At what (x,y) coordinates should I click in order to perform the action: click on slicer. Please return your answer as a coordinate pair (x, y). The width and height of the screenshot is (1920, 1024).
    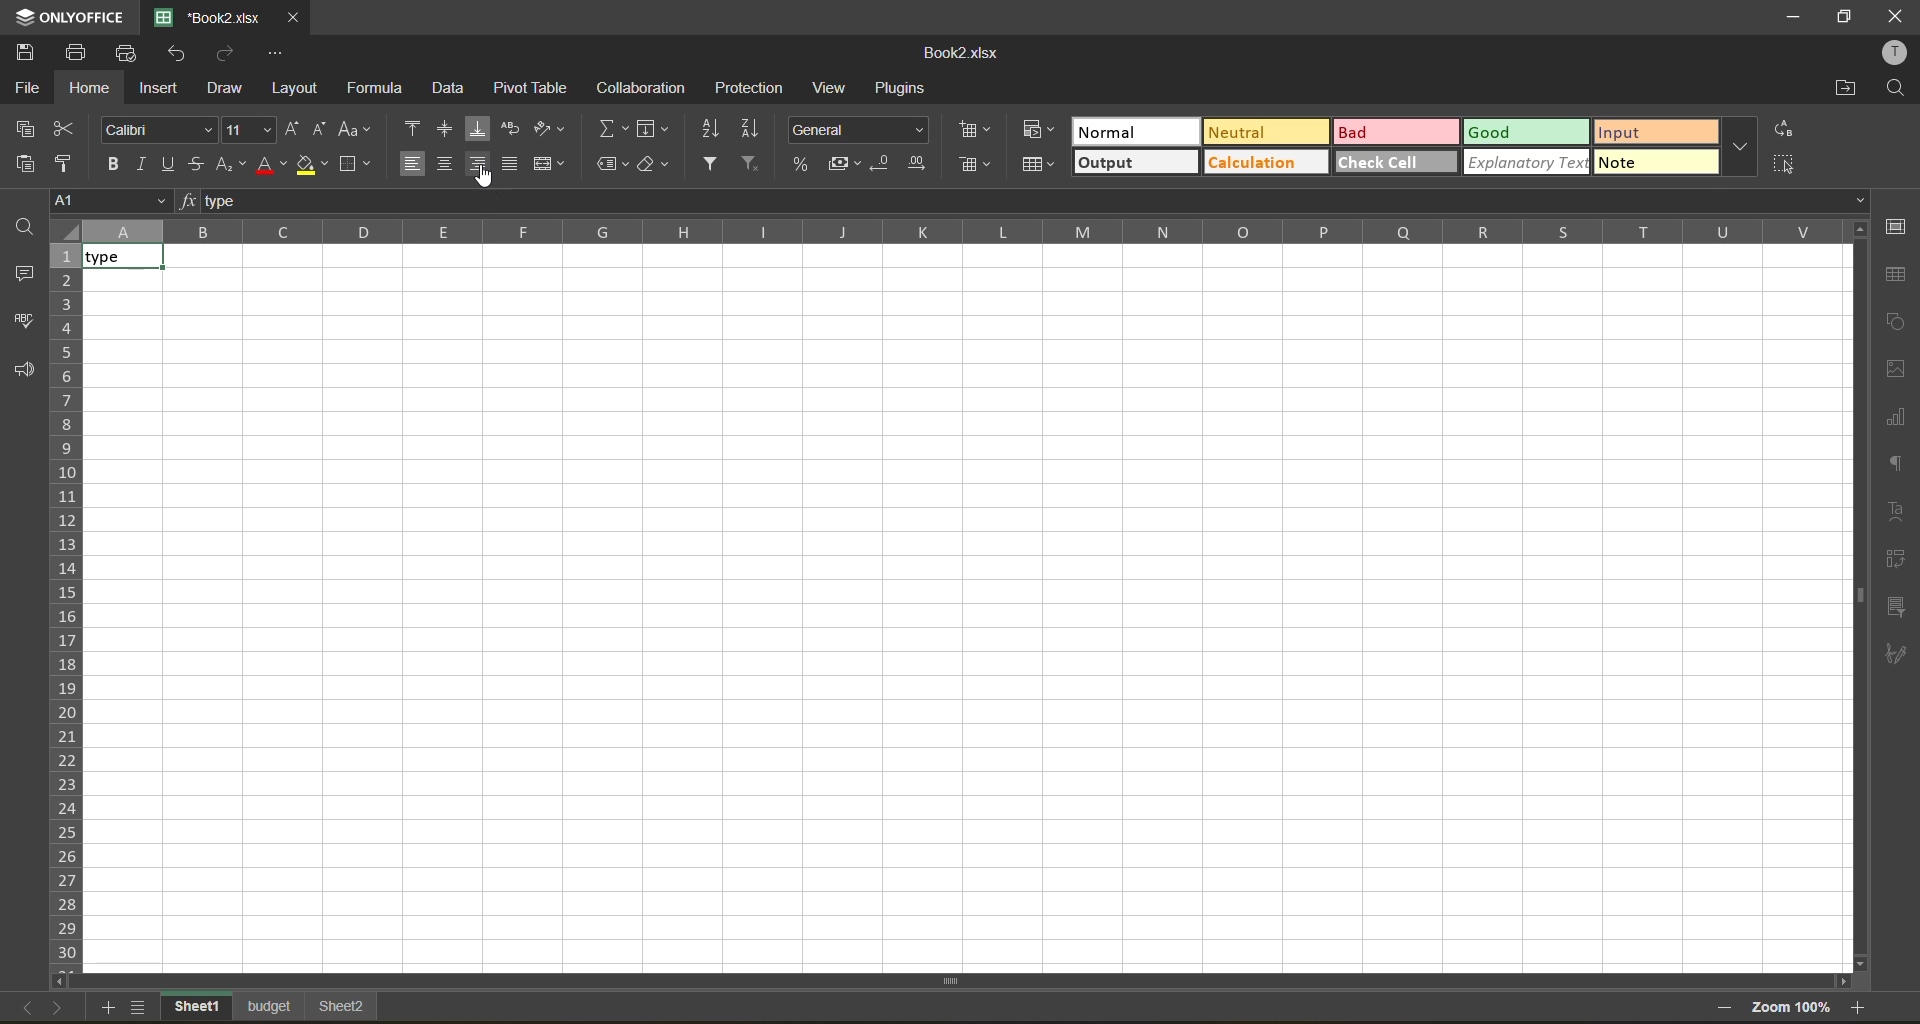
    Looking at the image, I should click on (1896, 609).